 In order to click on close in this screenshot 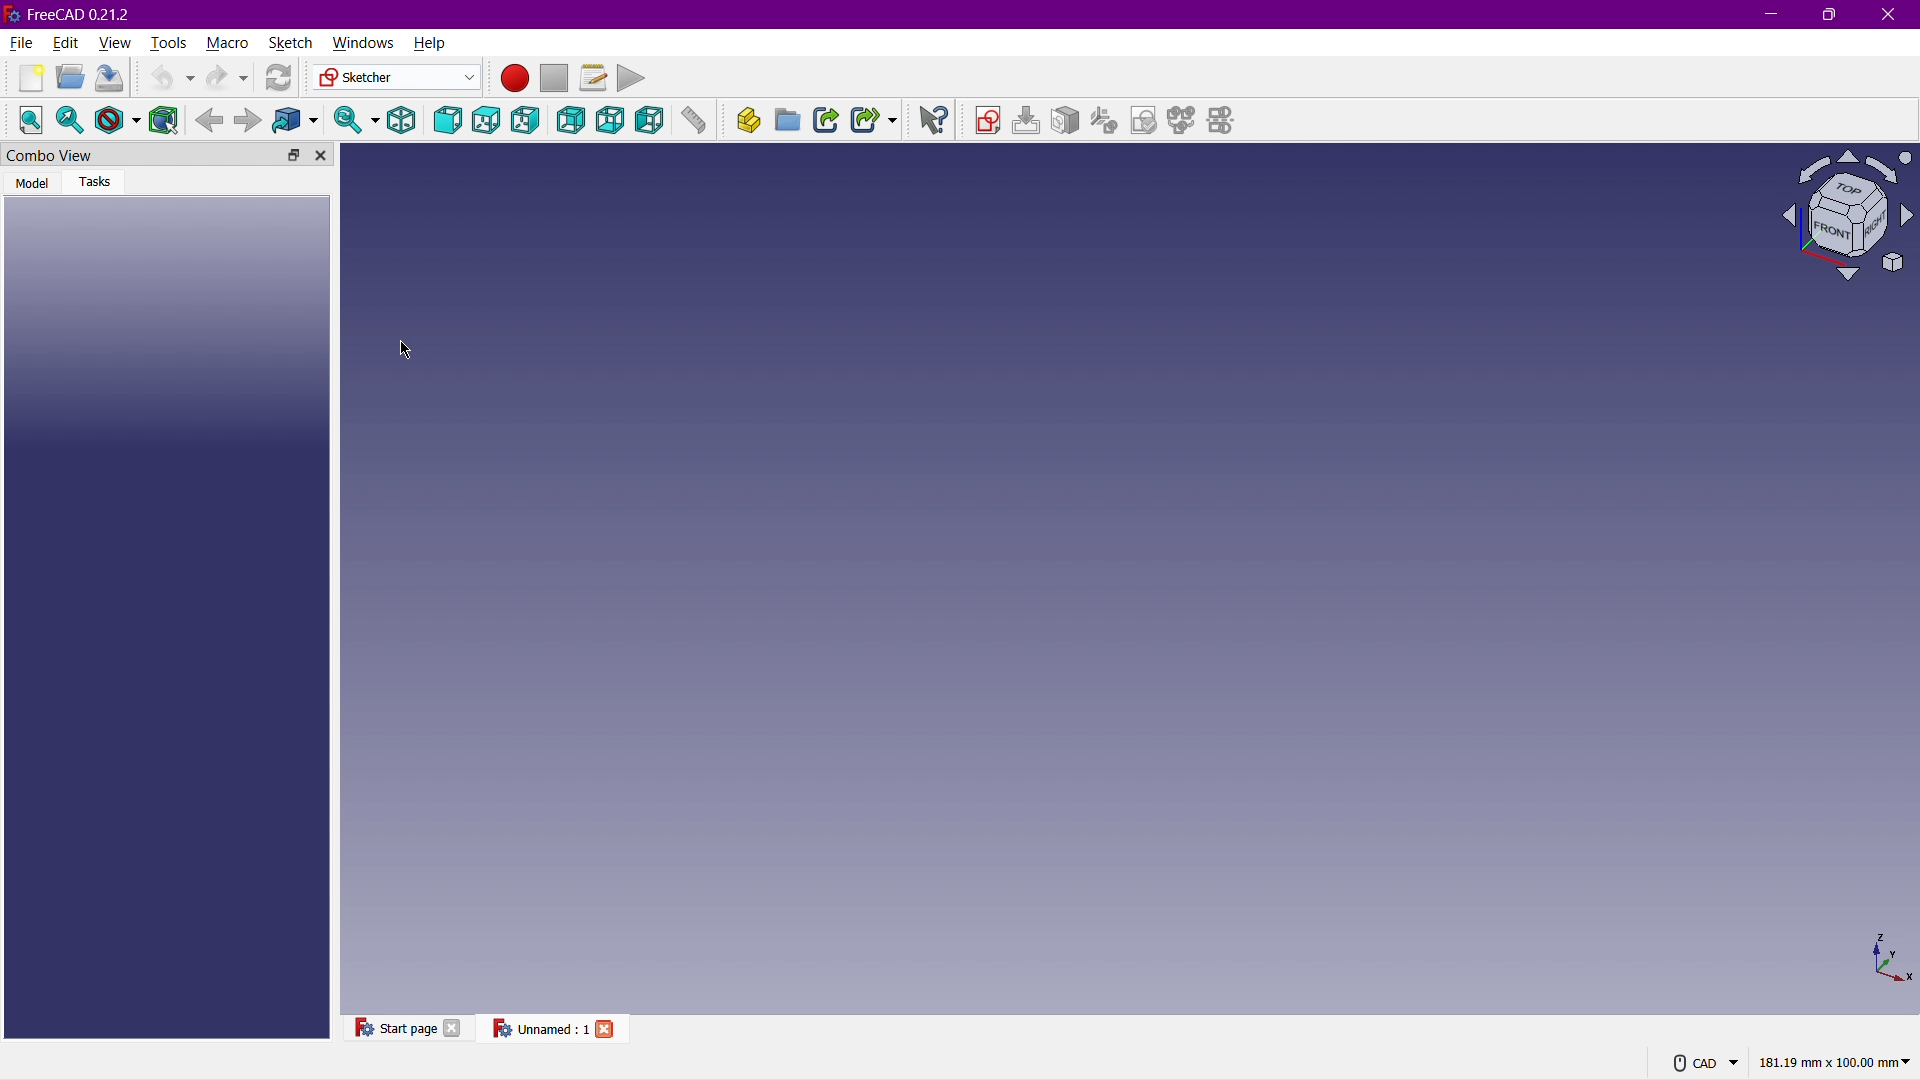, I will do `click(321, 156)`.